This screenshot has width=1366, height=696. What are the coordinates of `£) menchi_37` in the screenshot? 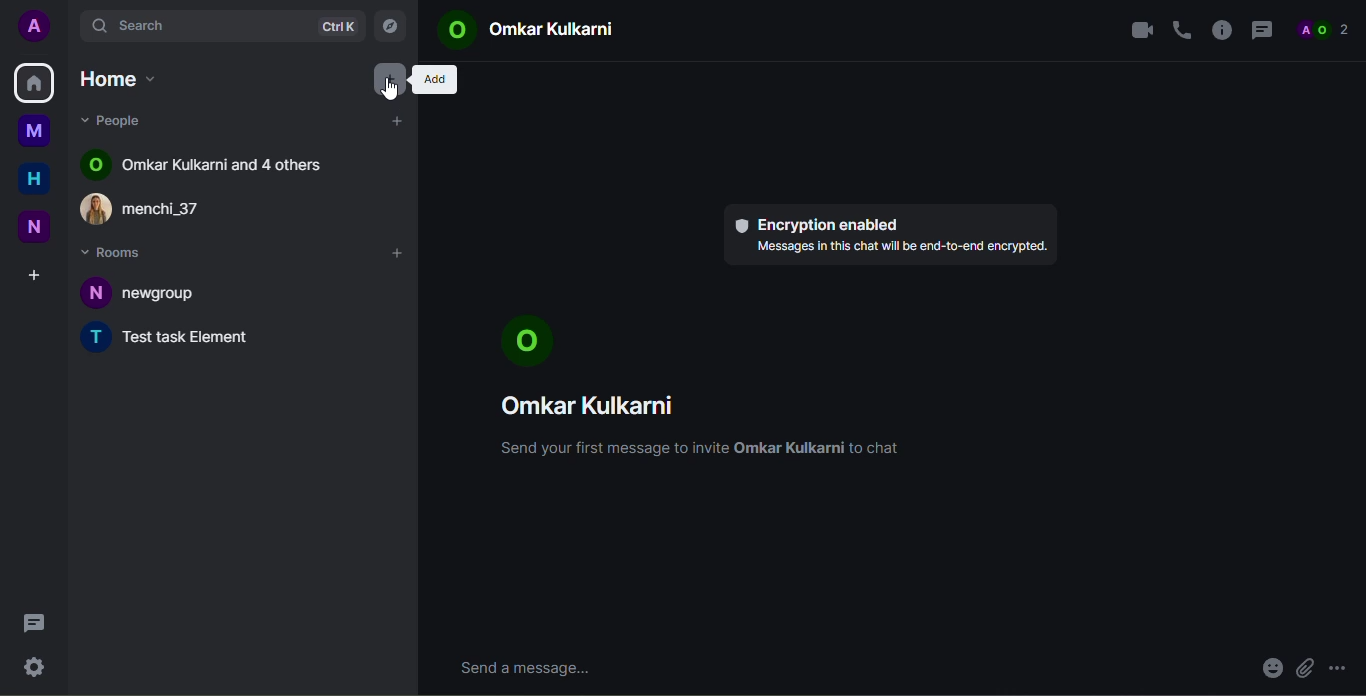 It's located at (161, 208).